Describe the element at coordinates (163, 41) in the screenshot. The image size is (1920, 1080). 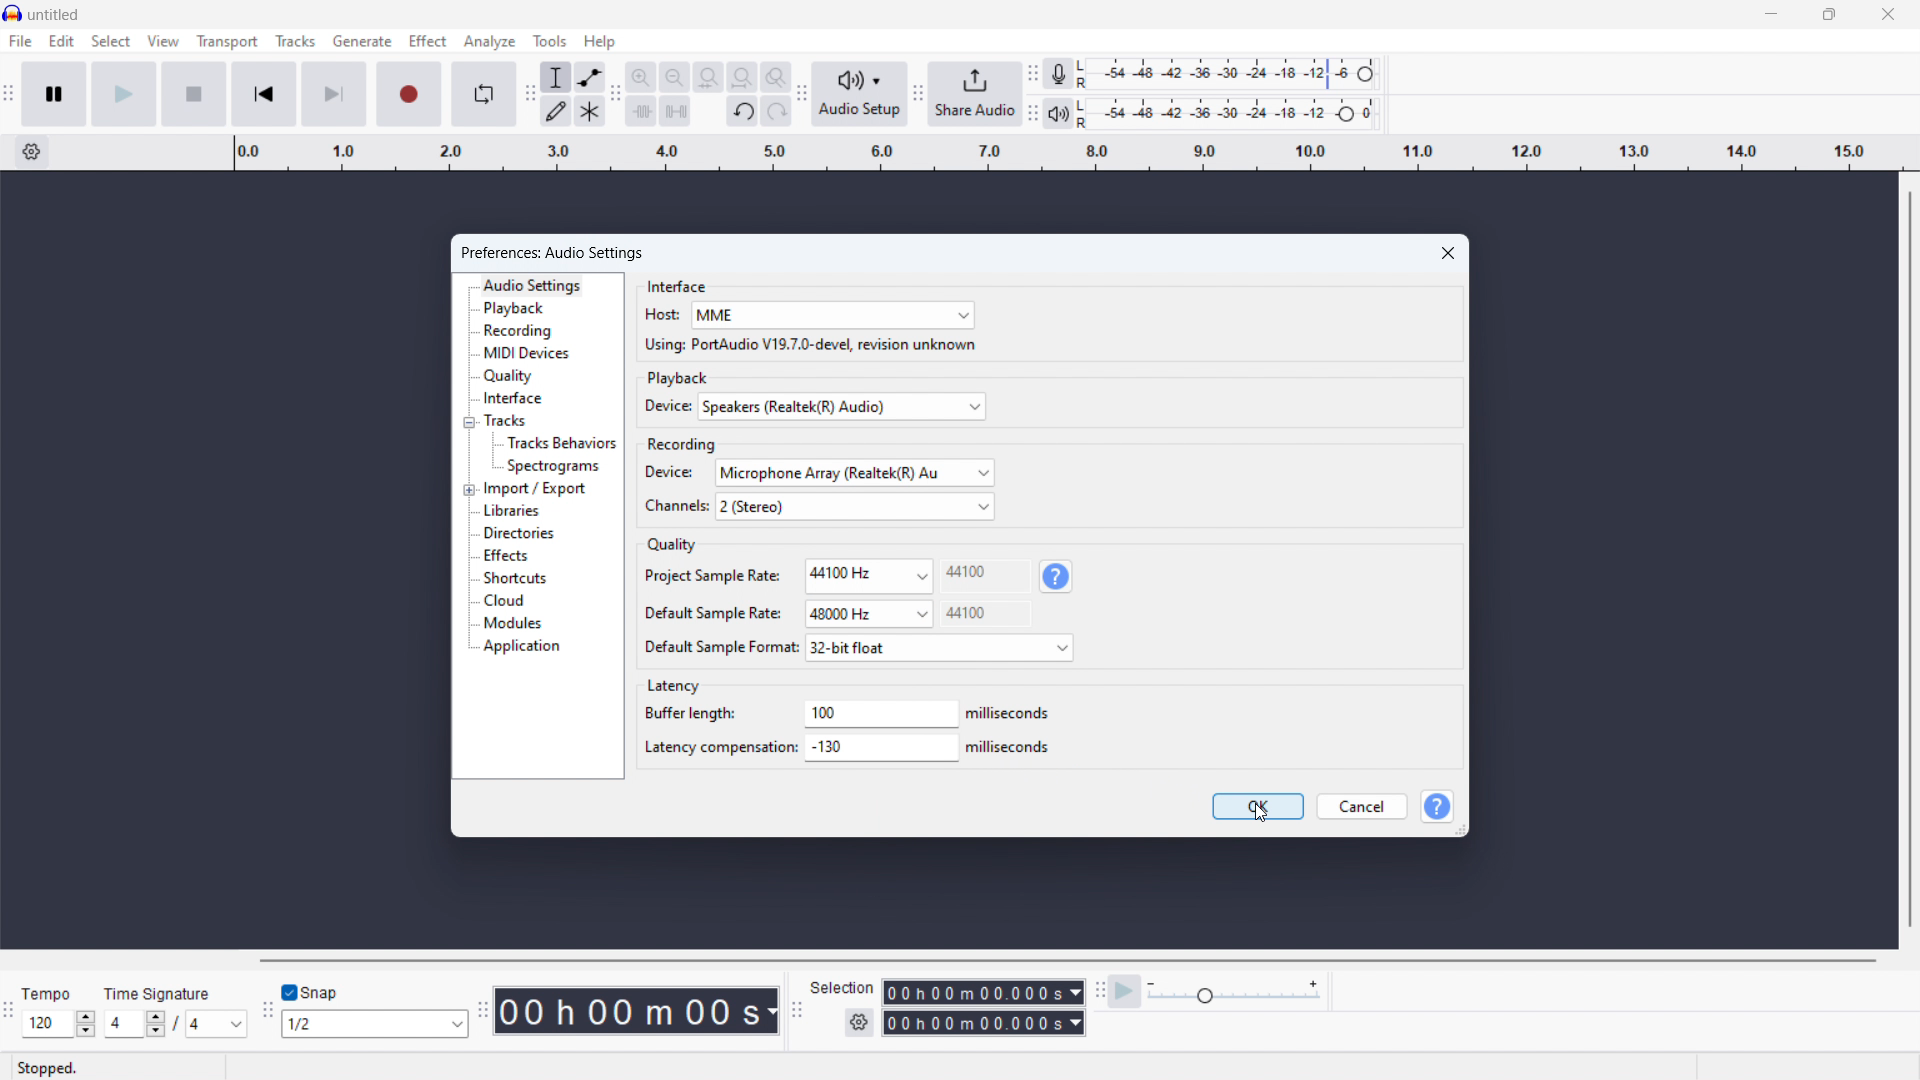
I see `view` at that location.